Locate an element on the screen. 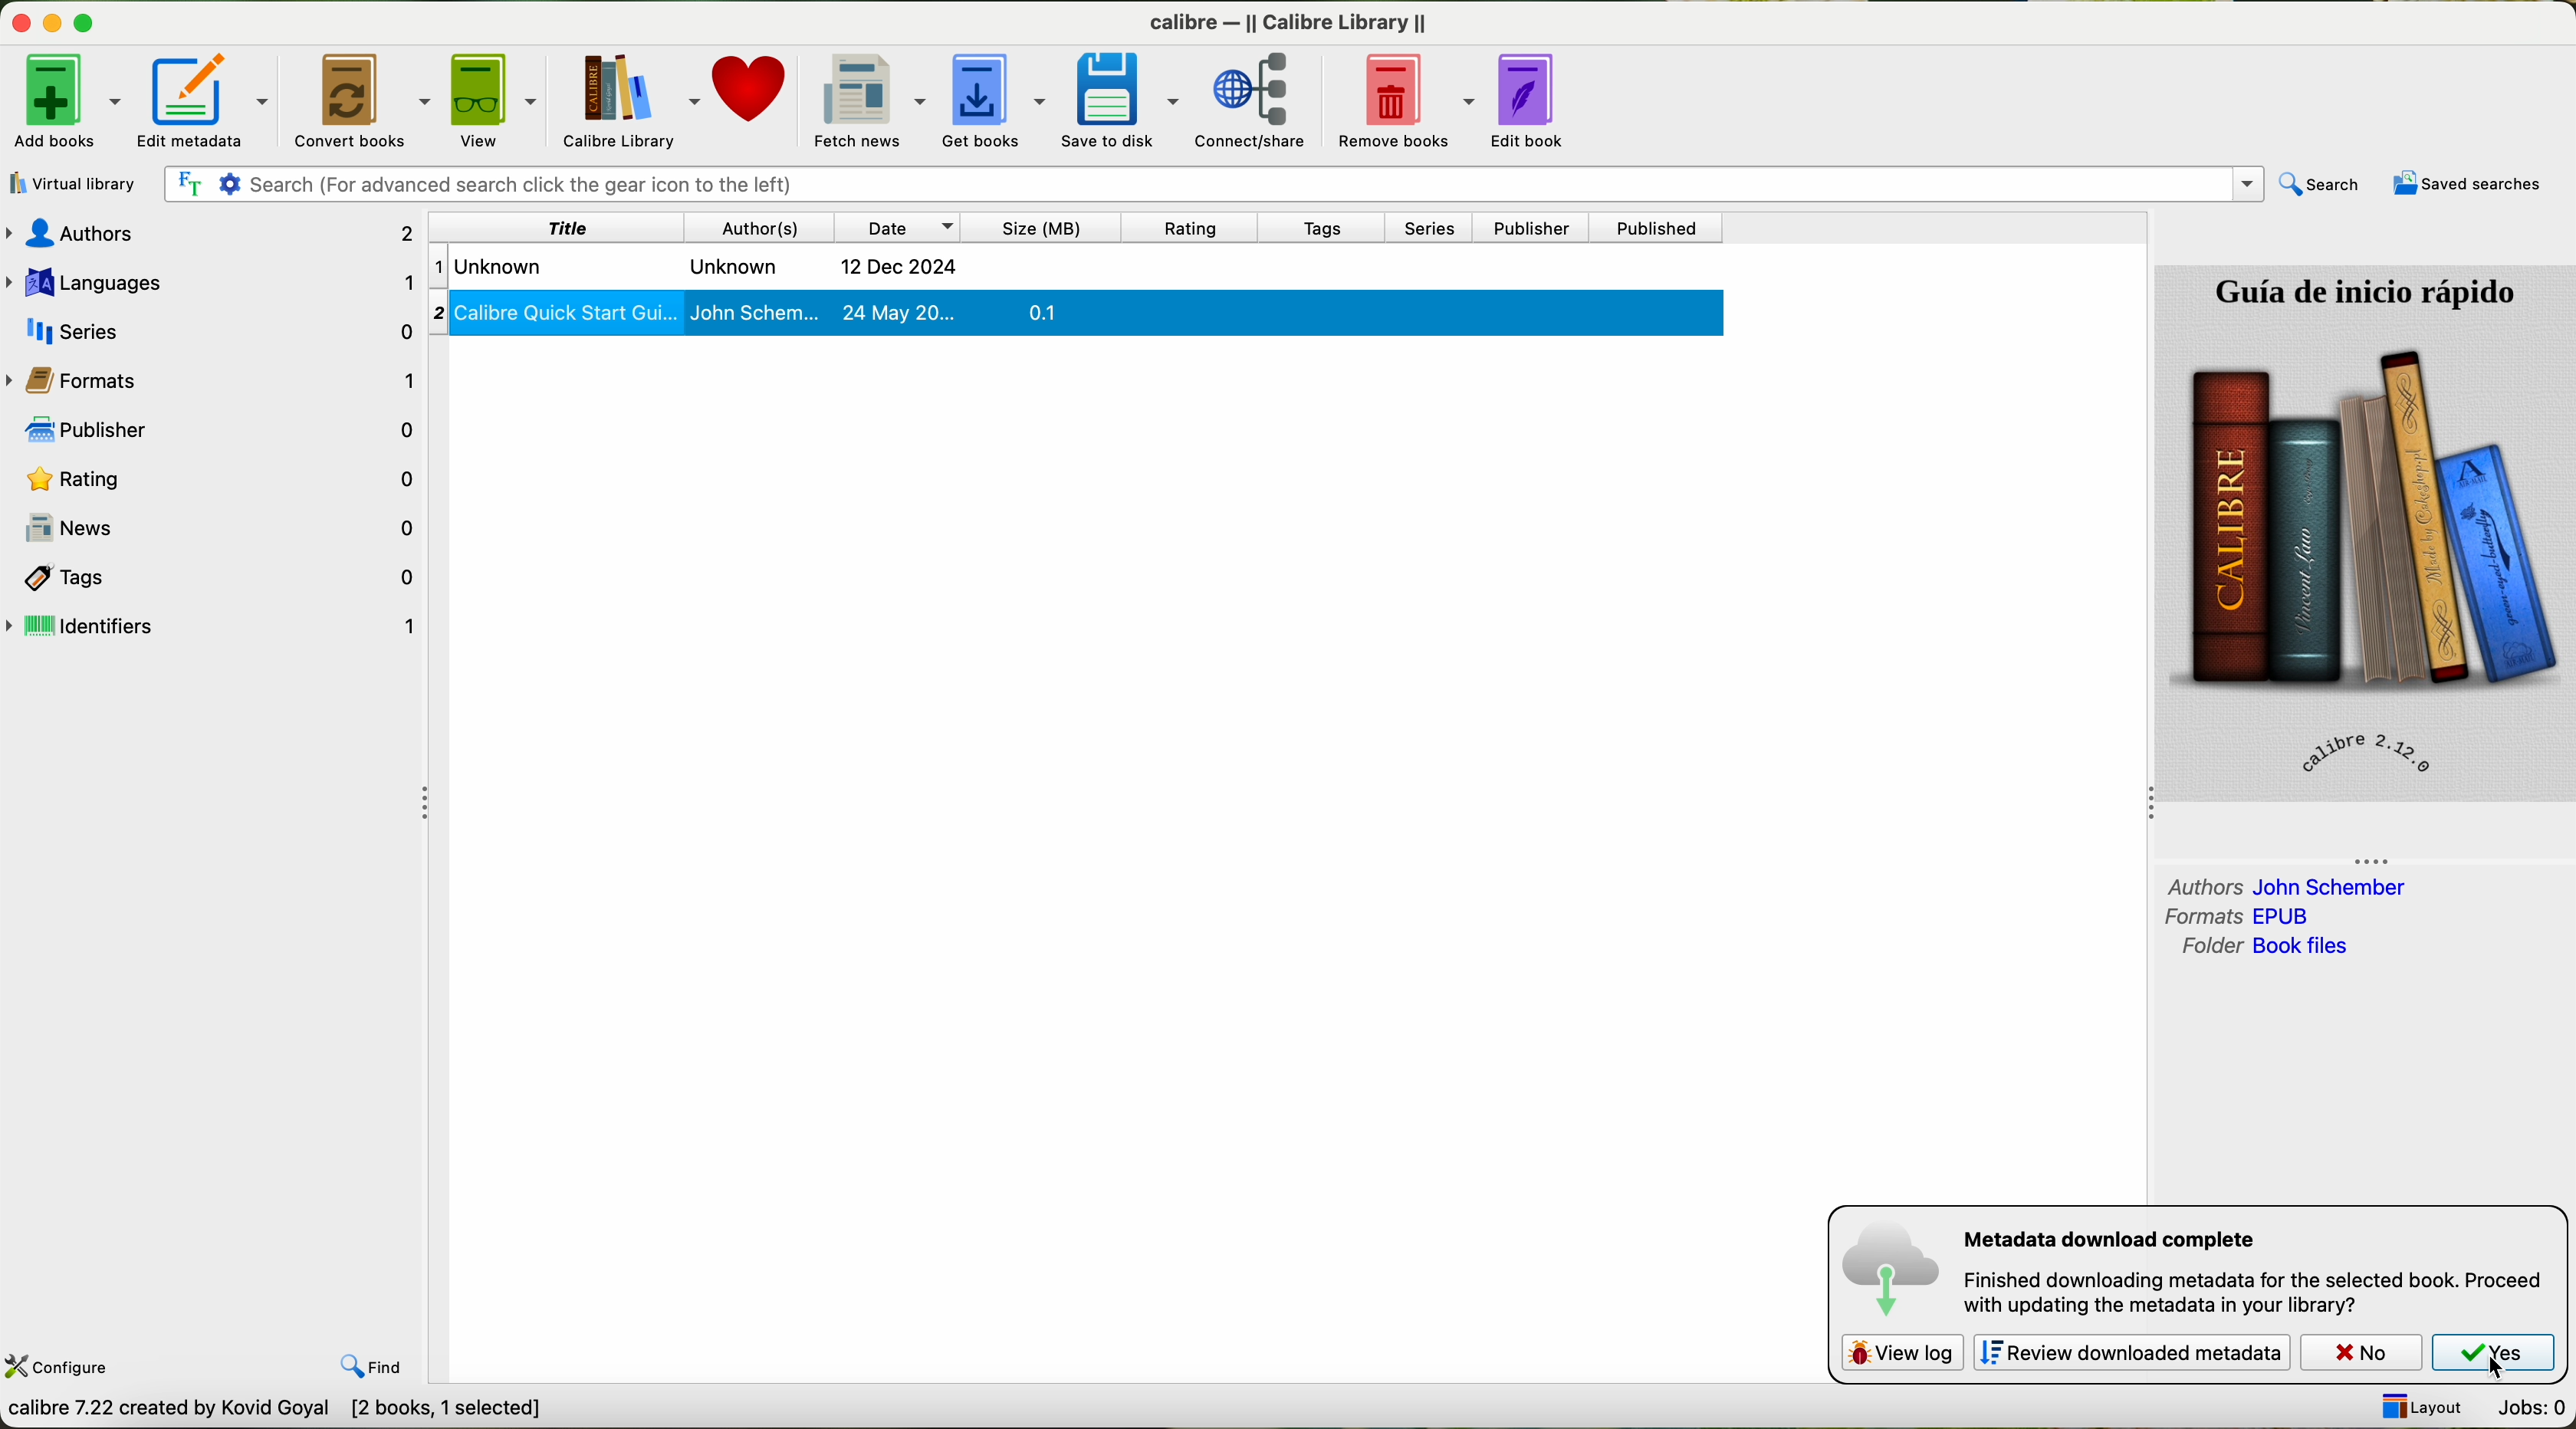 Image resolution: width=2576 pixels, height=1429 pixels. Languages is located at coordinates (219, 284).